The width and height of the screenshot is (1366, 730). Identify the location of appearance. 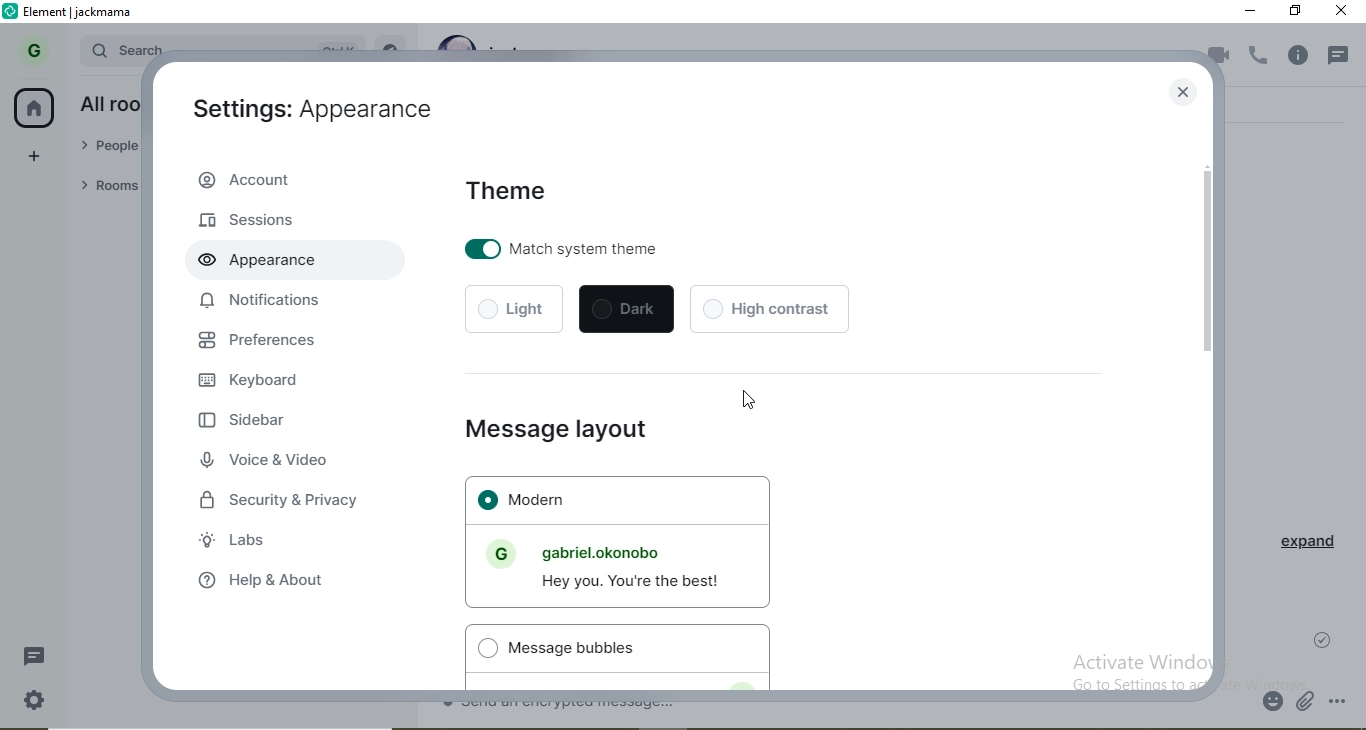
(252, 258).